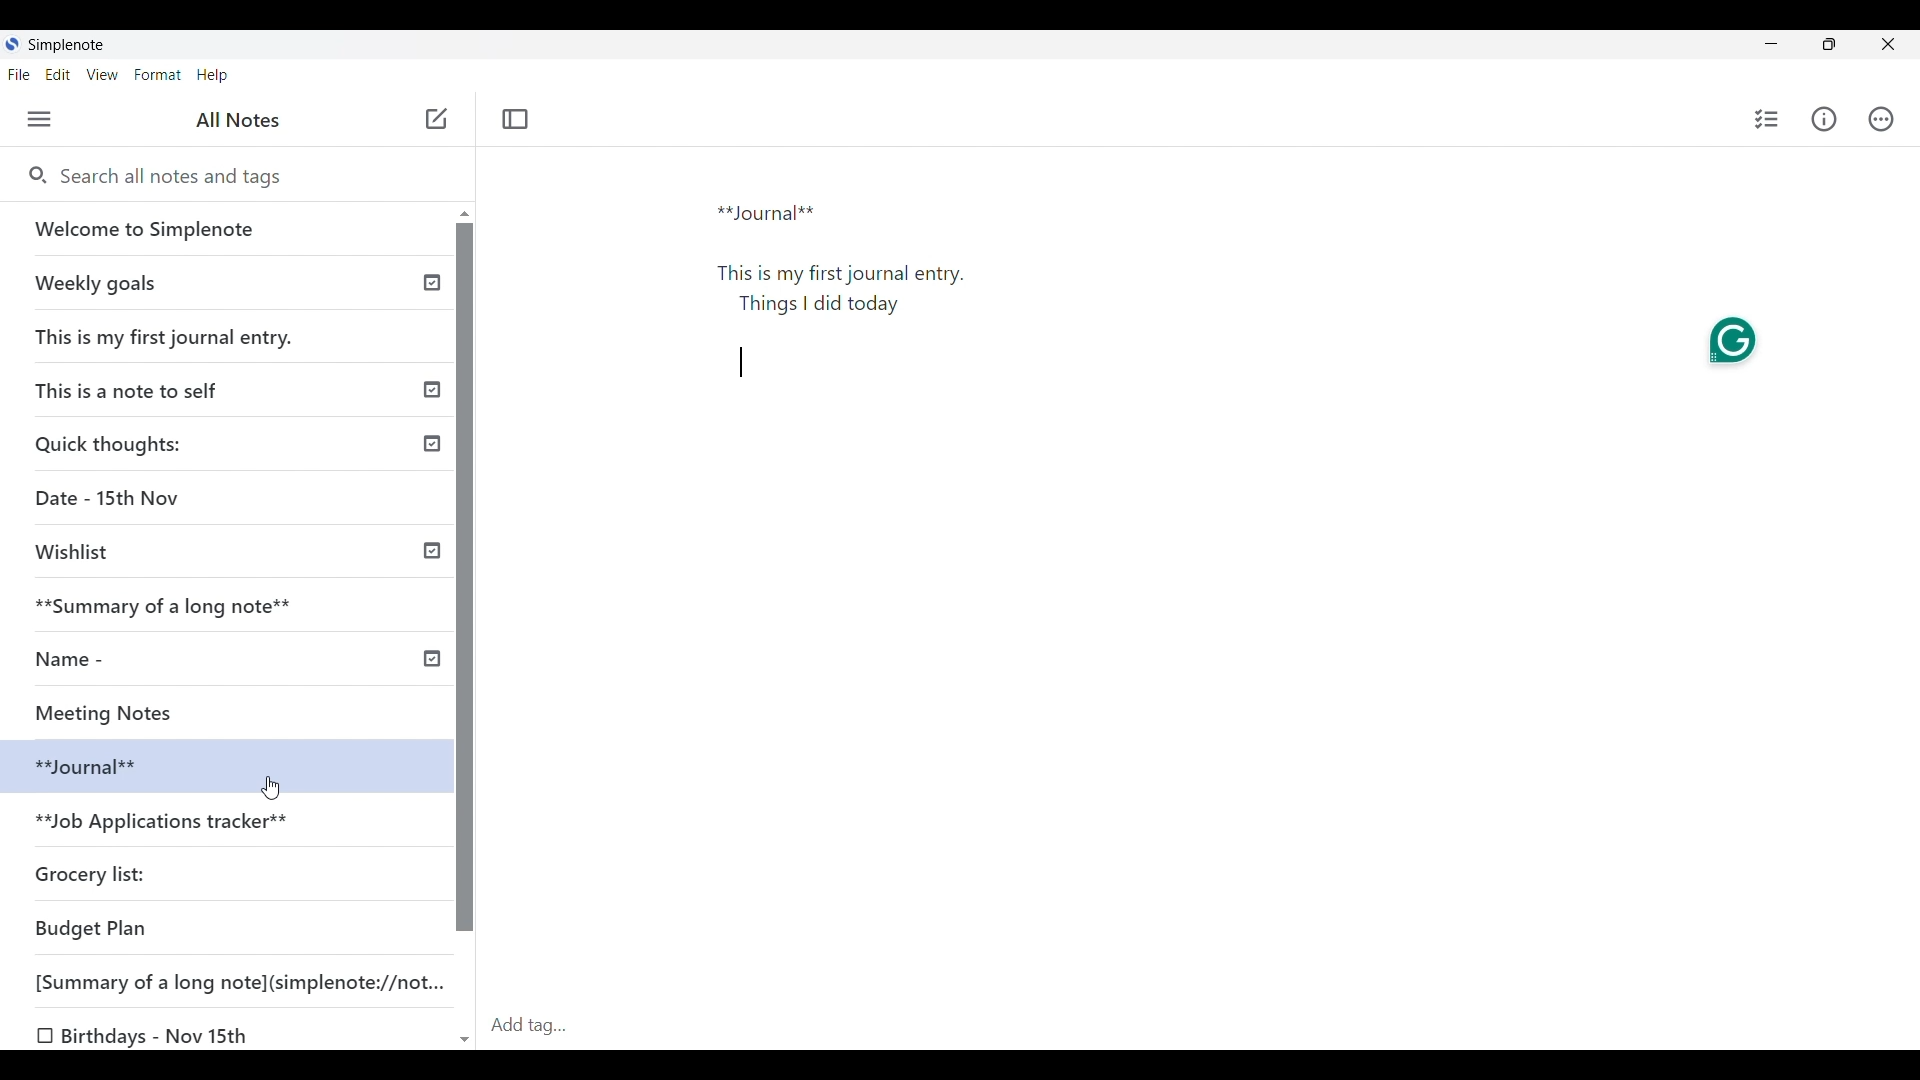 The height and width of the screenshot is (1080, 1920). What do you see at coordinates (166, 336) in the screenshot?
I see `This is my first journal entry.` at bounding box center [166, 336].